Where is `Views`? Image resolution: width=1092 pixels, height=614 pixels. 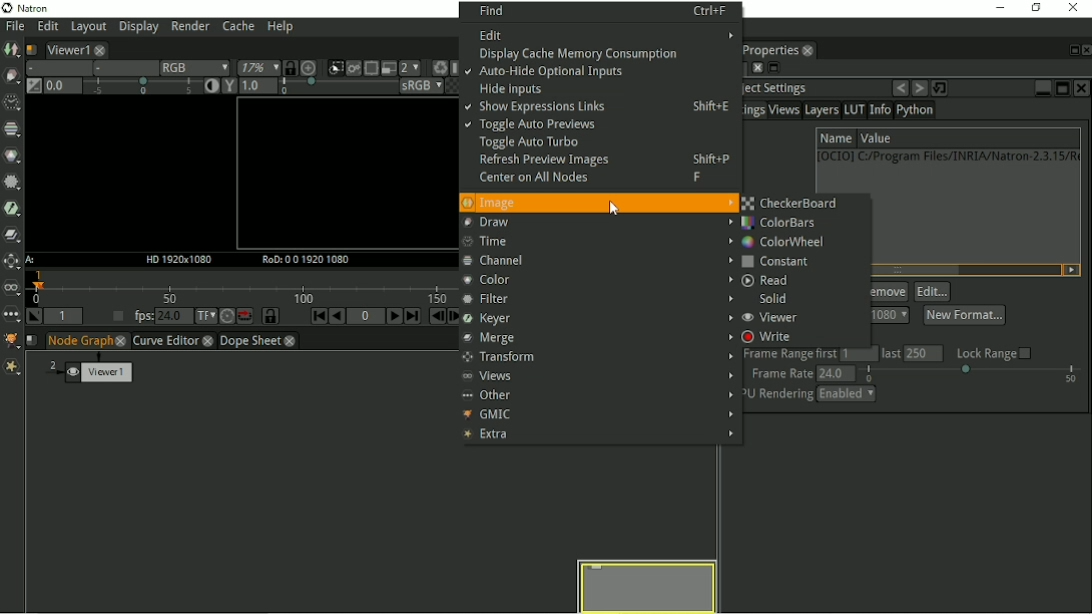
Views is located at coordinates (785, 112).